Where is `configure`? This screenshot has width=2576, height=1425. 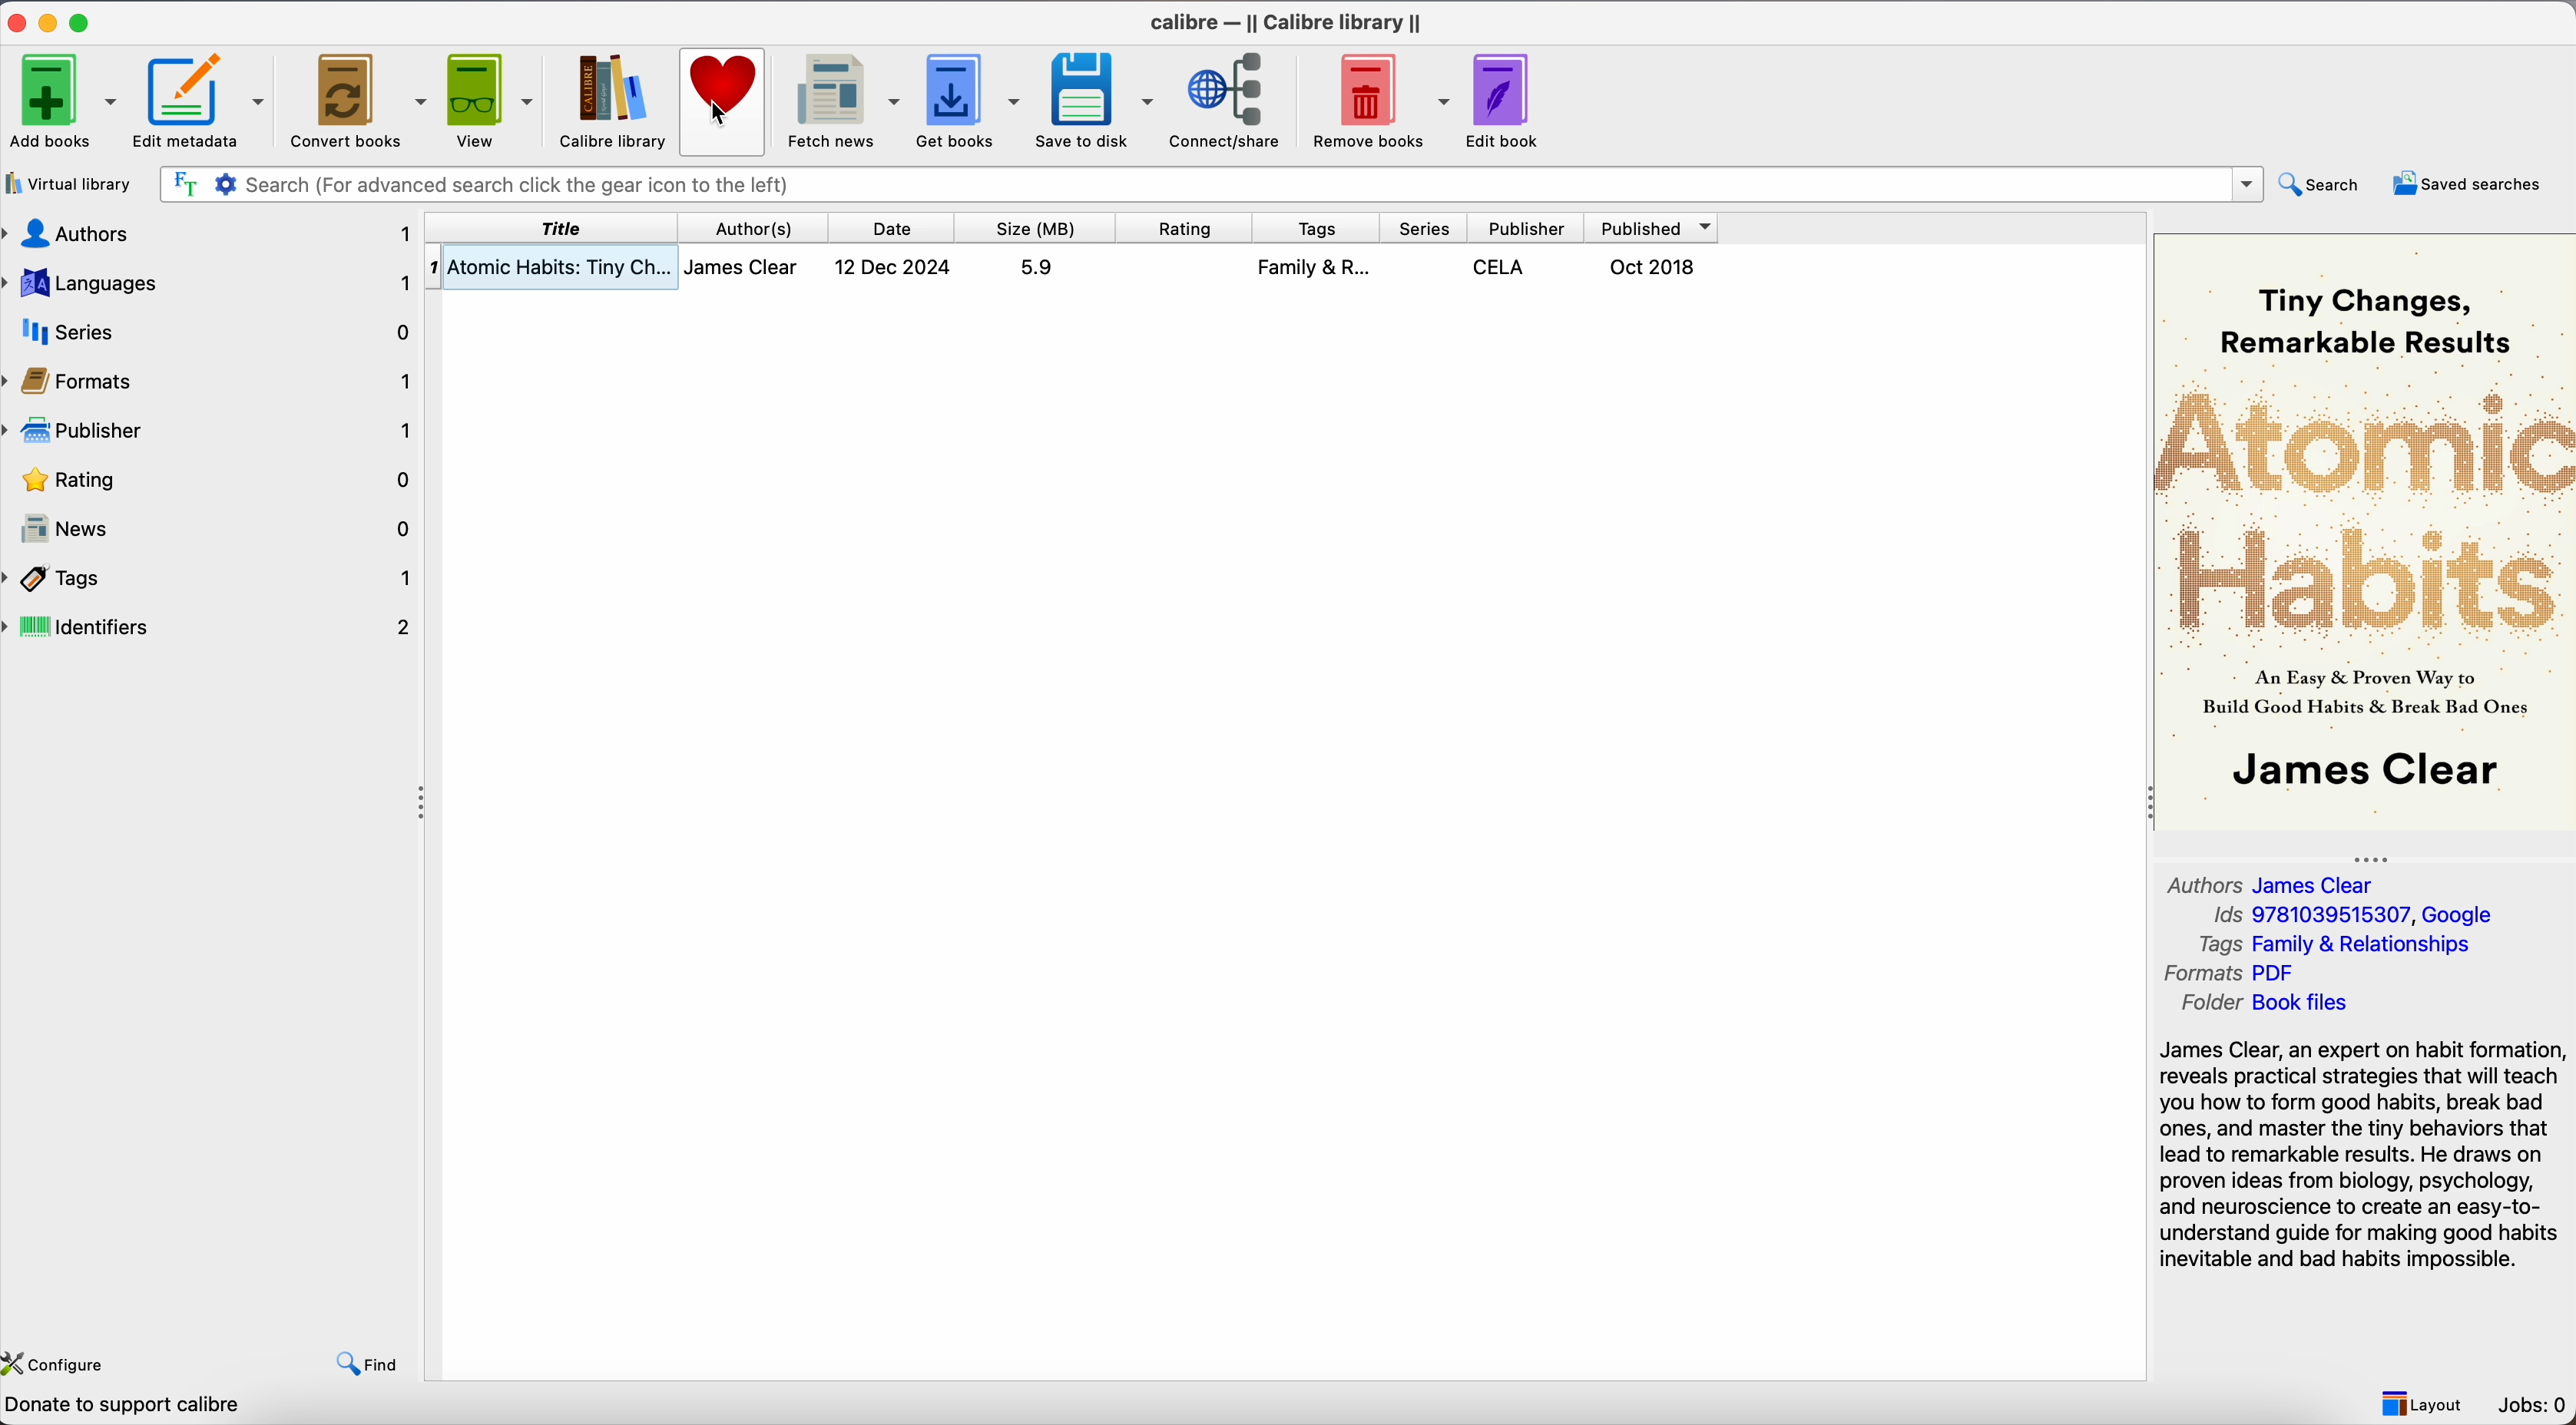
configure is located at coordinates (71, 1361).